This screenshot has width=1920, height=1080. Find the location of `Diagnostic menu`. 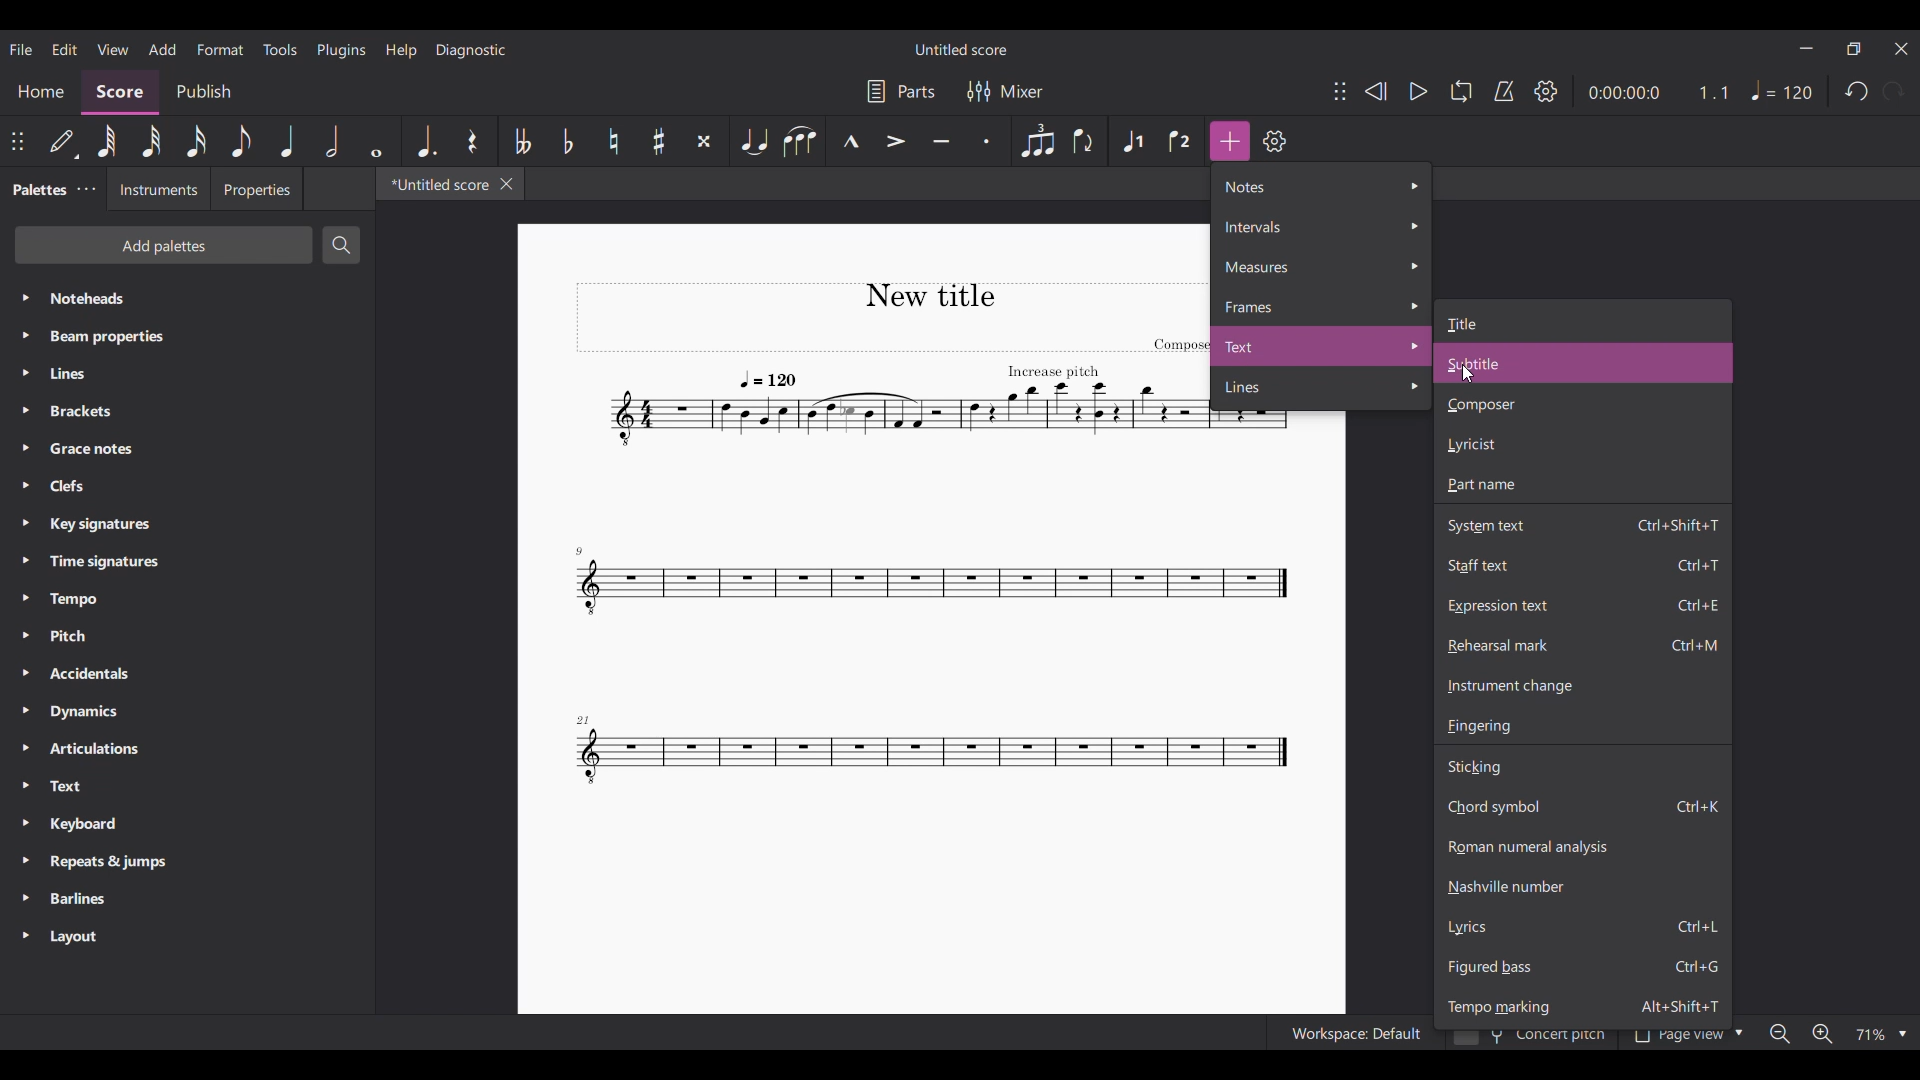

Diagnostic menu is located at coordinates (471, 50).